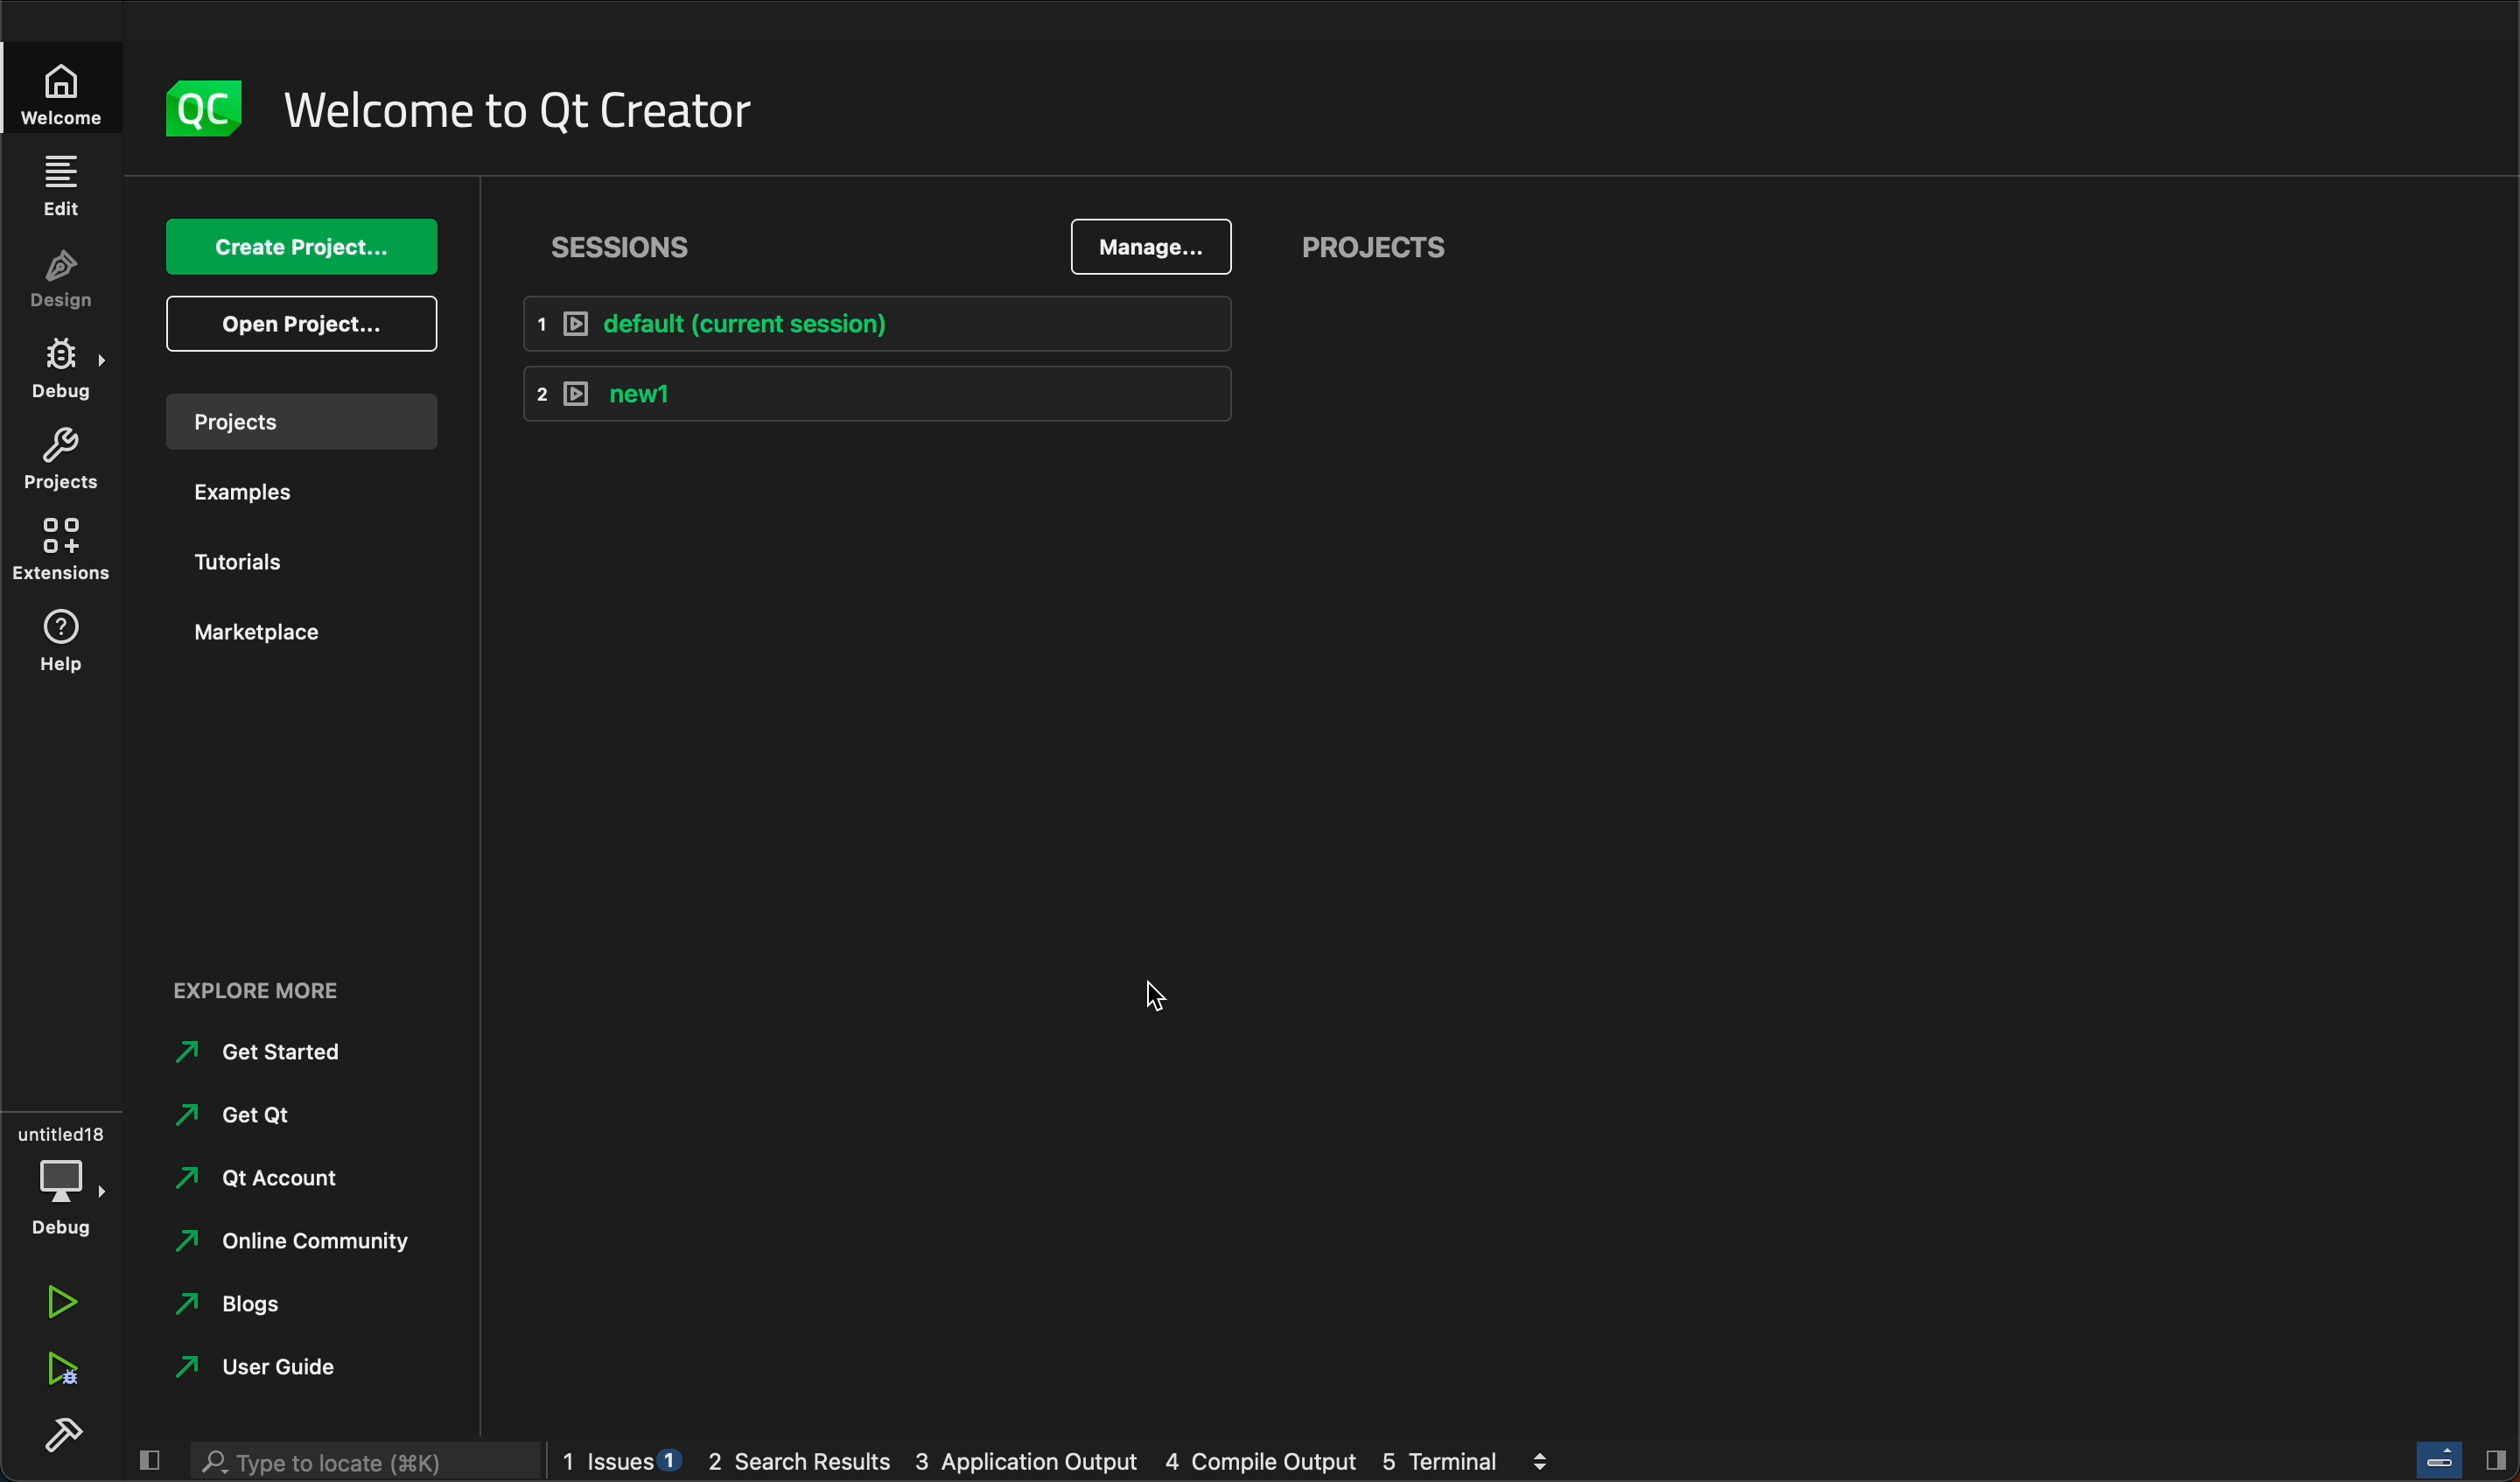 The width and height of the screenshot is (2520, 1482). I want to click on cursor, so click(1157, 997).